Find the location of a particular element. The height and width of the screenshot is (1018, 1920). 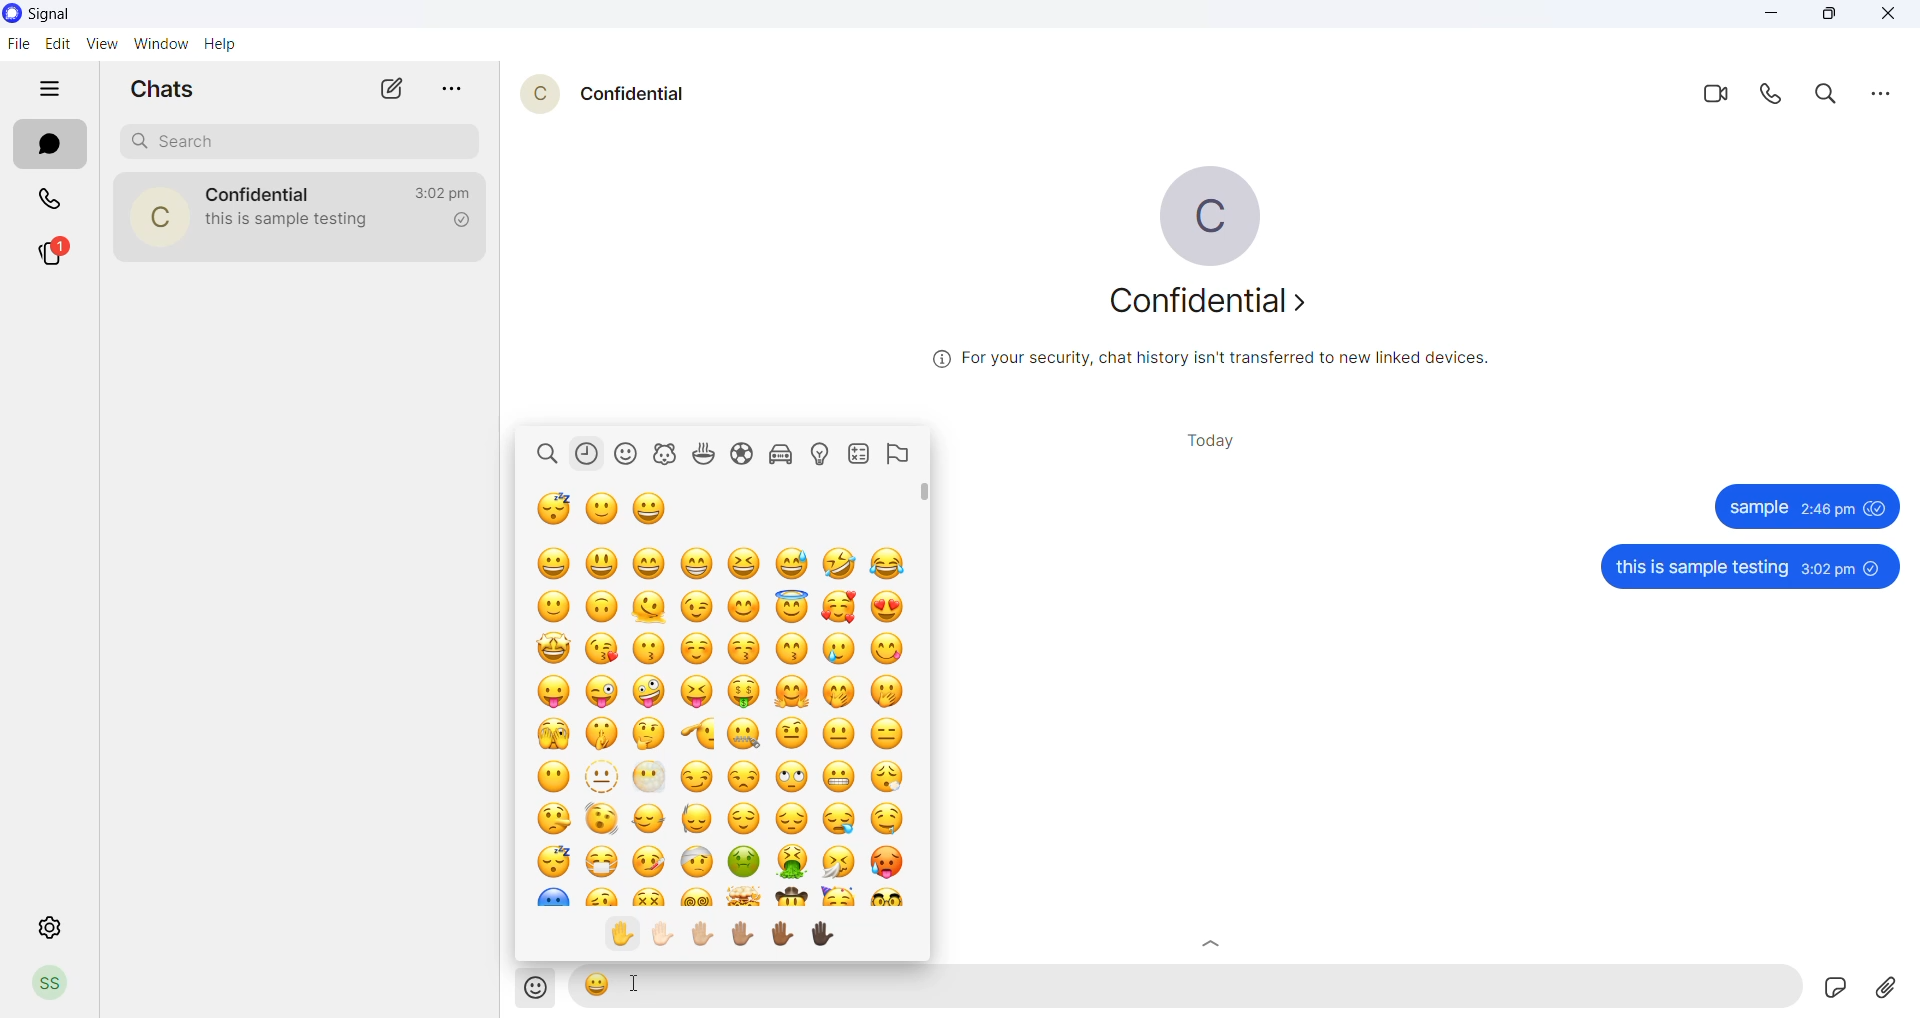

cursor is located at coordinates (645, 981).